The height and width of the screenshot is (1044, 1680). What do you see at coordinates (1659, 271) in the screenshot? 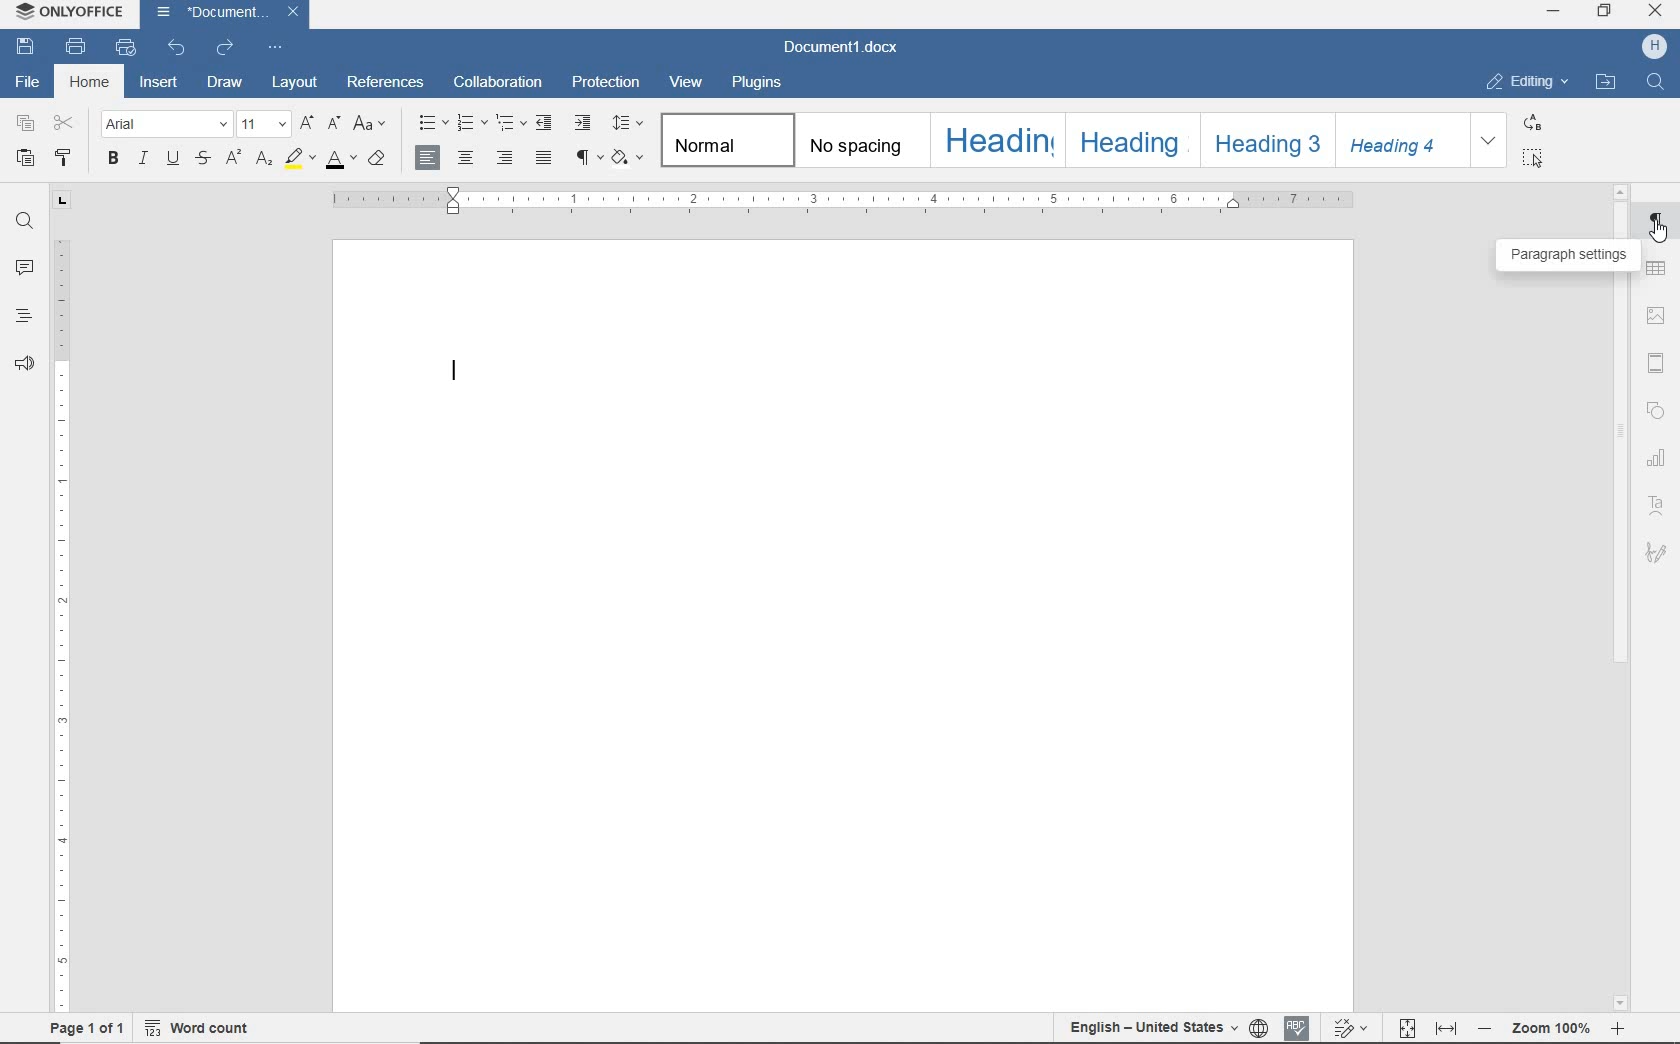
I see `table` at bounding box center [1659, 271].